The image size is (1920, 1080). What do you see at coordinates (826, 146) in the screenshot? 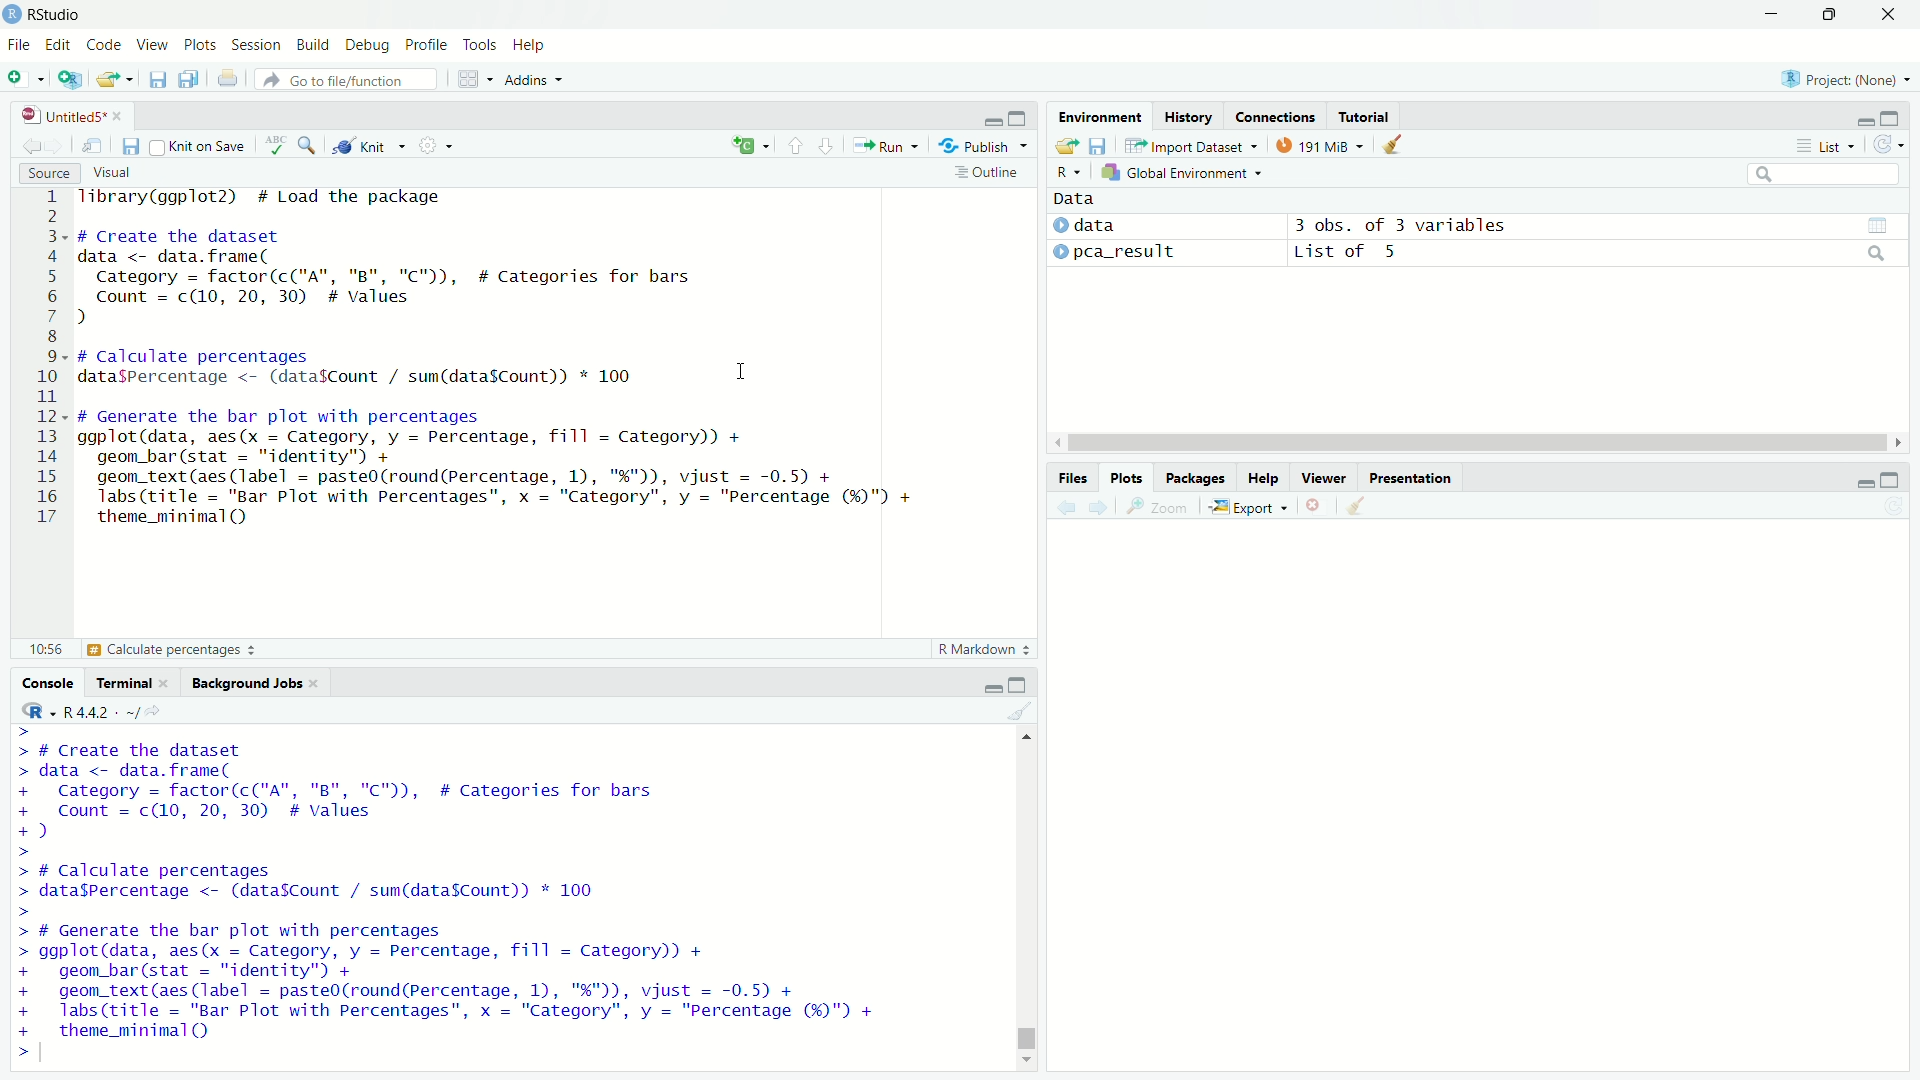
I see `go to next section` at bounding box center [826, 146].